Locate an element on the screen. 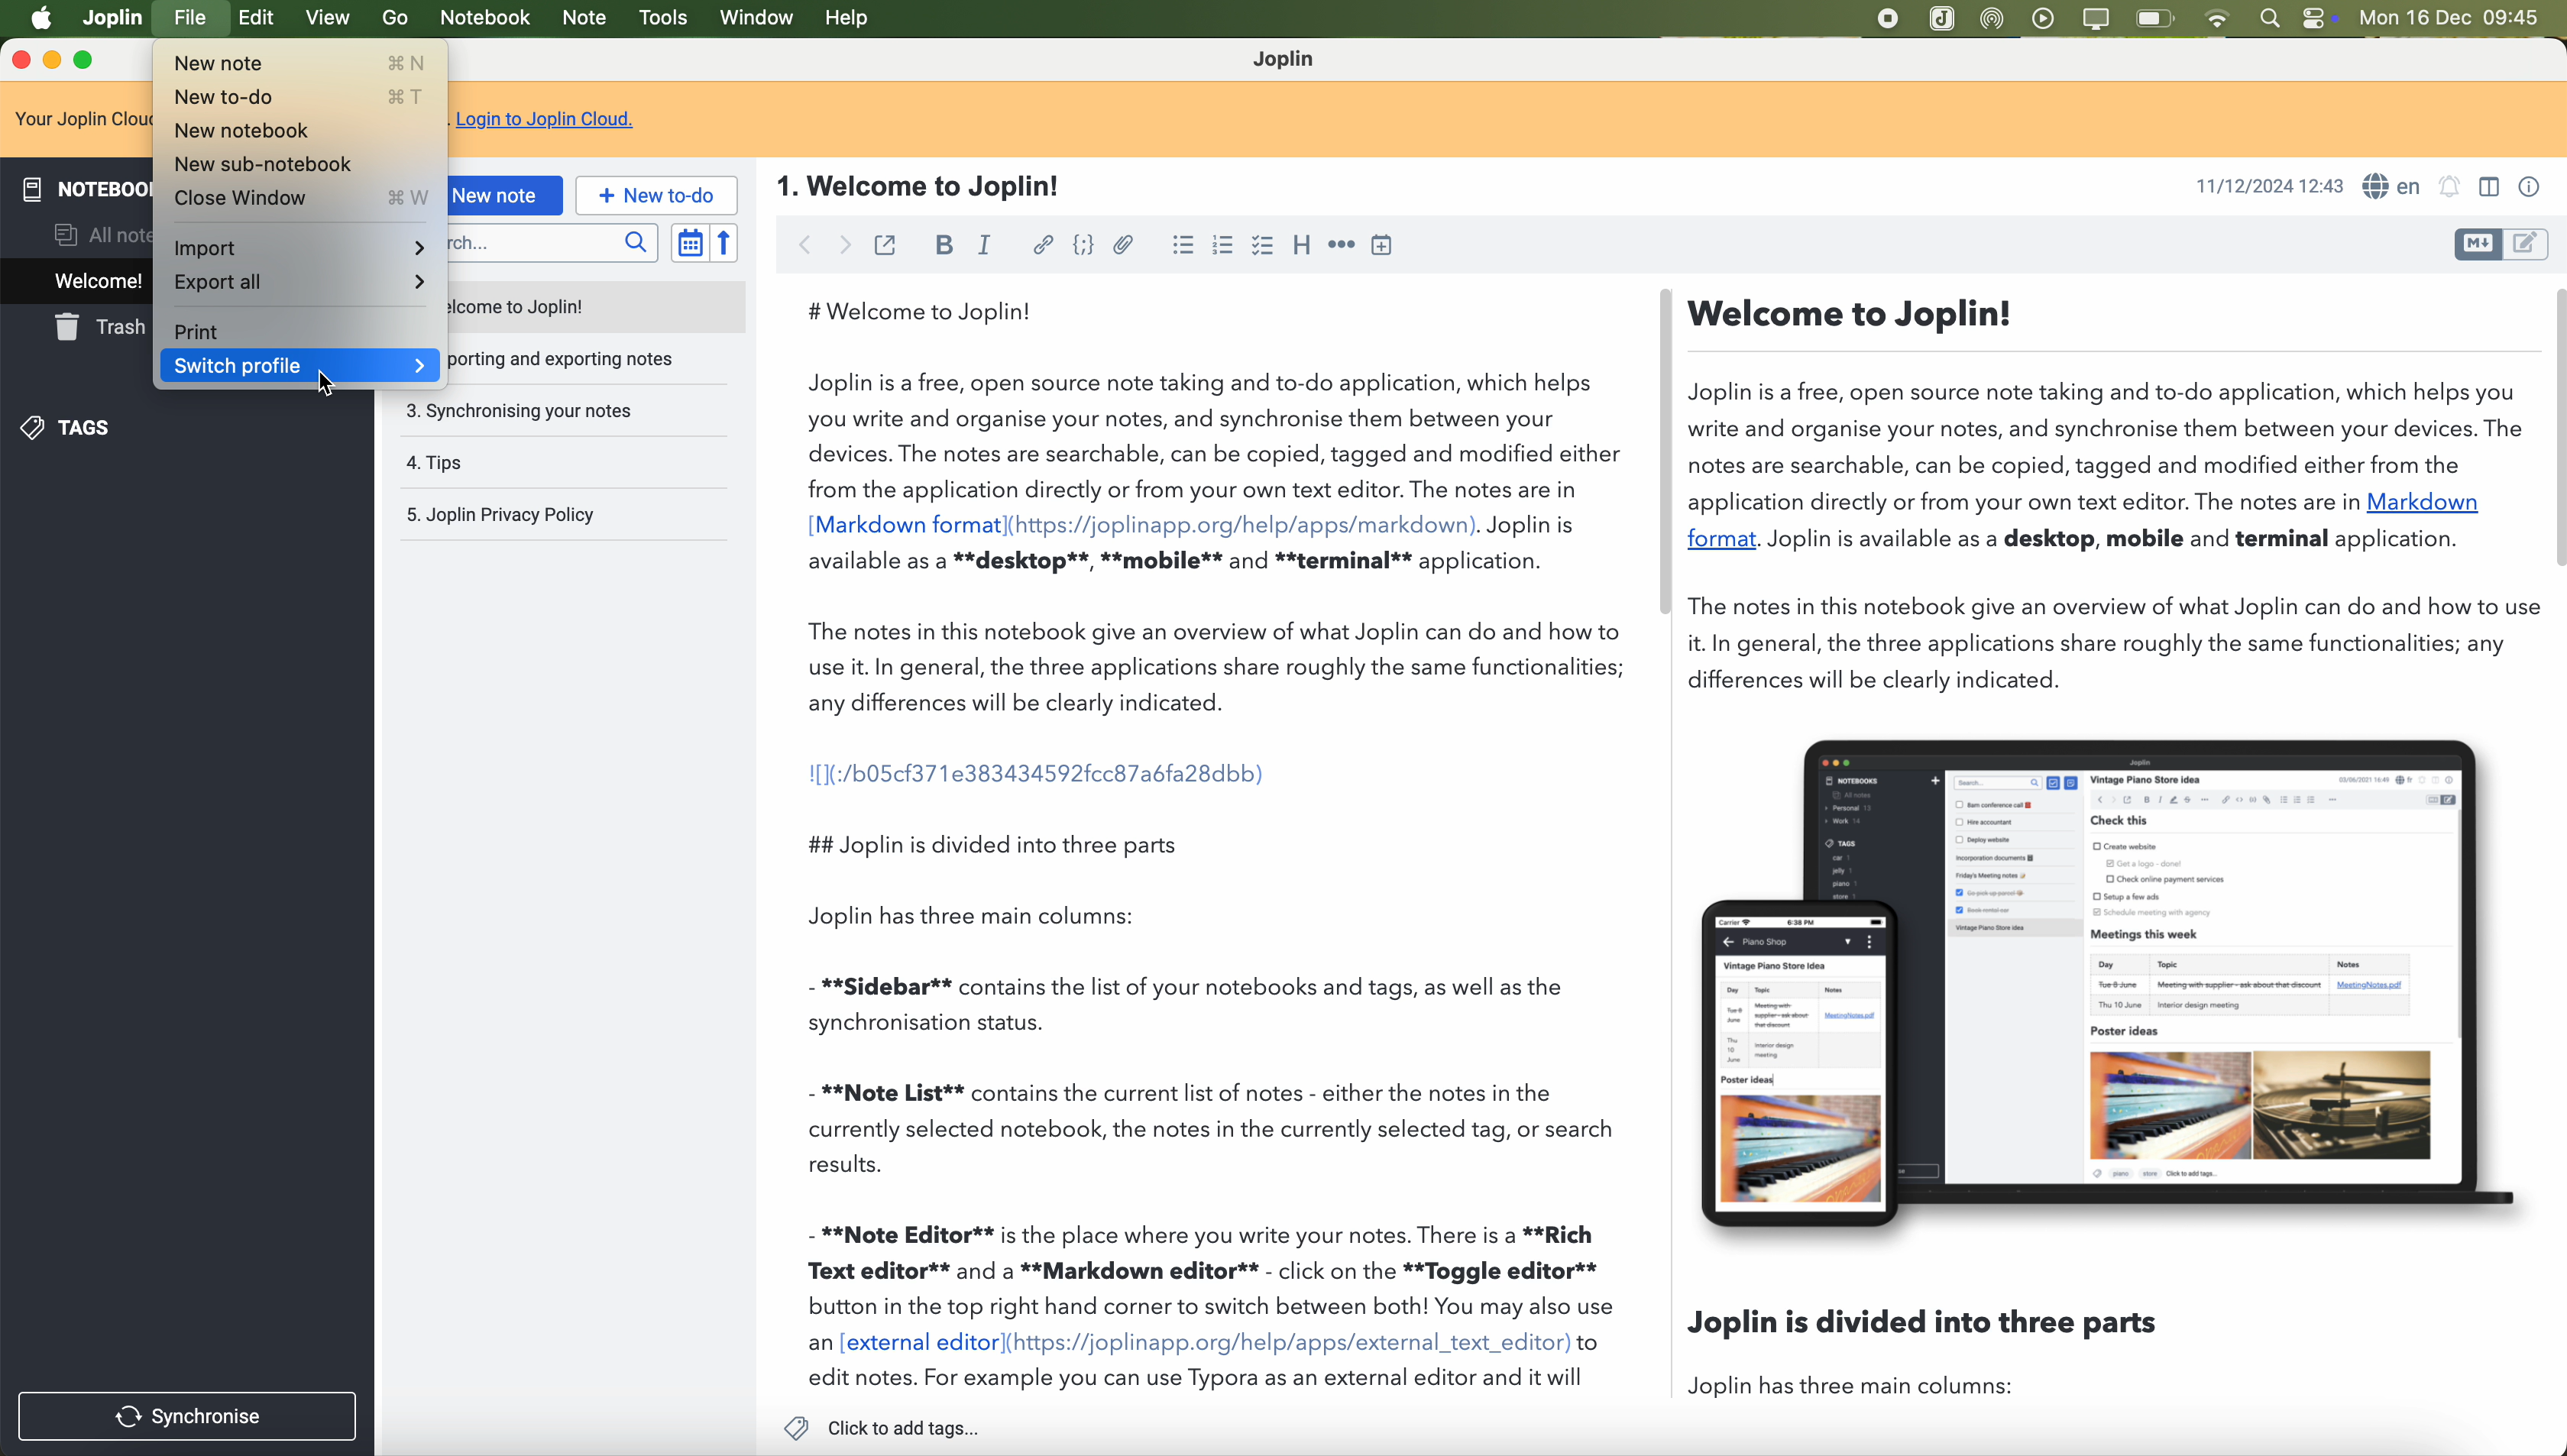 Image resolution: width=2567 pixels, height=1456 pixels. ## Joplin is divided into three parts is located at coordinates (992, 843).